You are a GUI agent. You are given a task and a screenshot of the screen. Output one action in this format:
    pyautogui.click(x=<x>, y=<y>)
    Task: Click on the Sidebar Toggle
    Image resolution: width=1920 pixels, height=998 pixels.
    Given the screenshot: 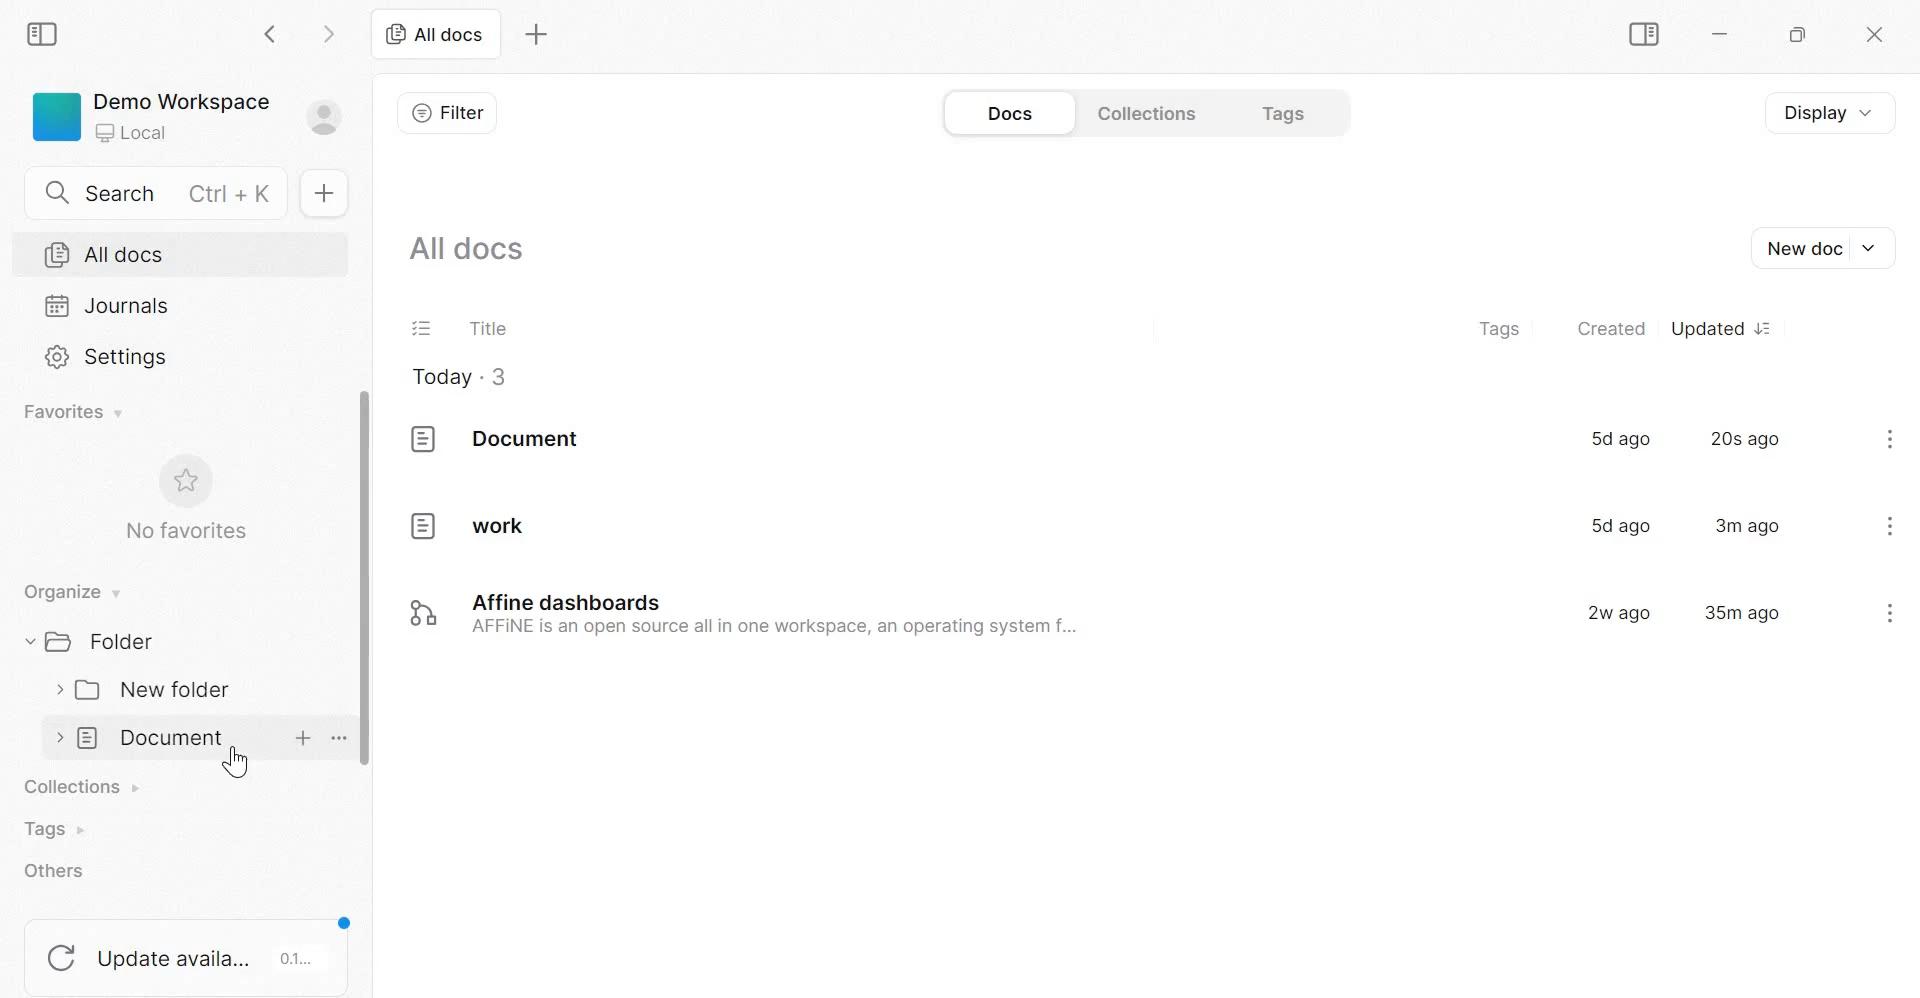 What is the action you would take?
    pyautogui.click(x=47, y=33)
    